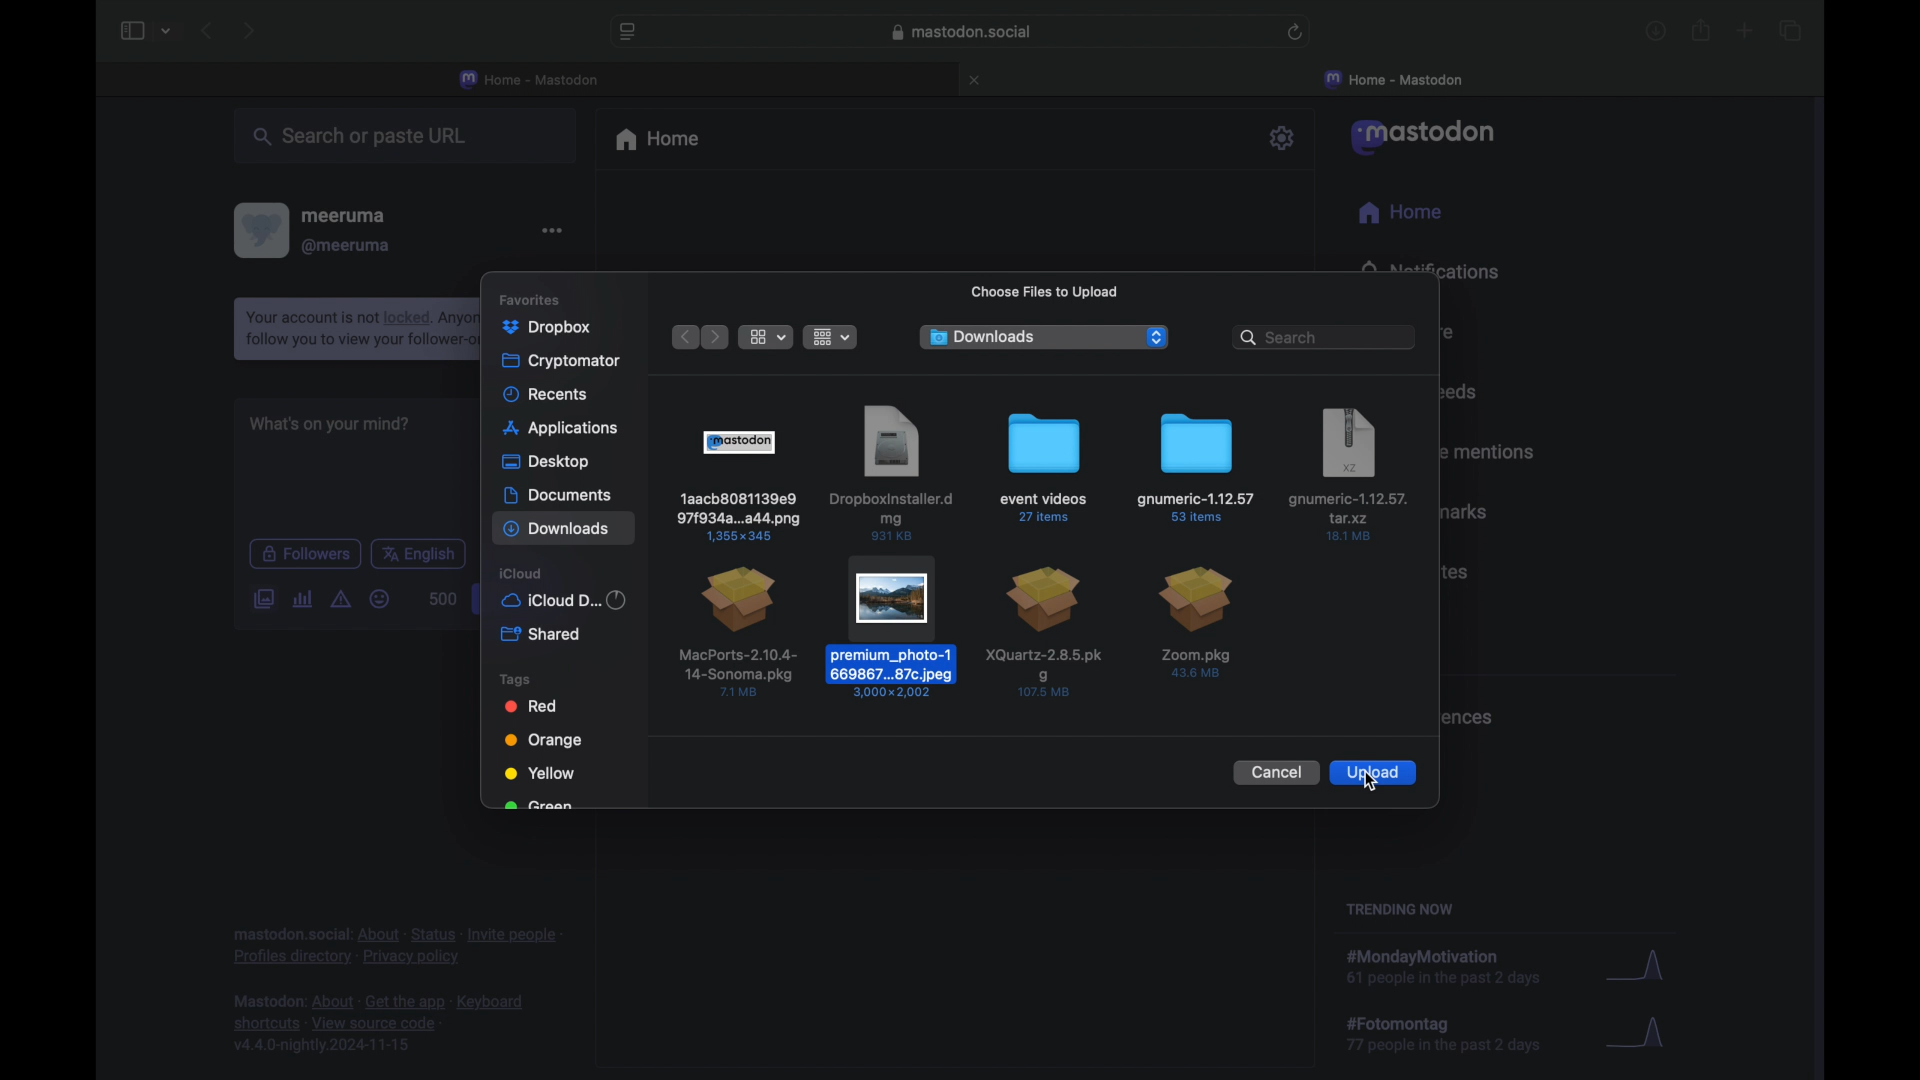 The width and height of the screenshot is (1920, 1080). I want to click on settings, so click(1284, 138).